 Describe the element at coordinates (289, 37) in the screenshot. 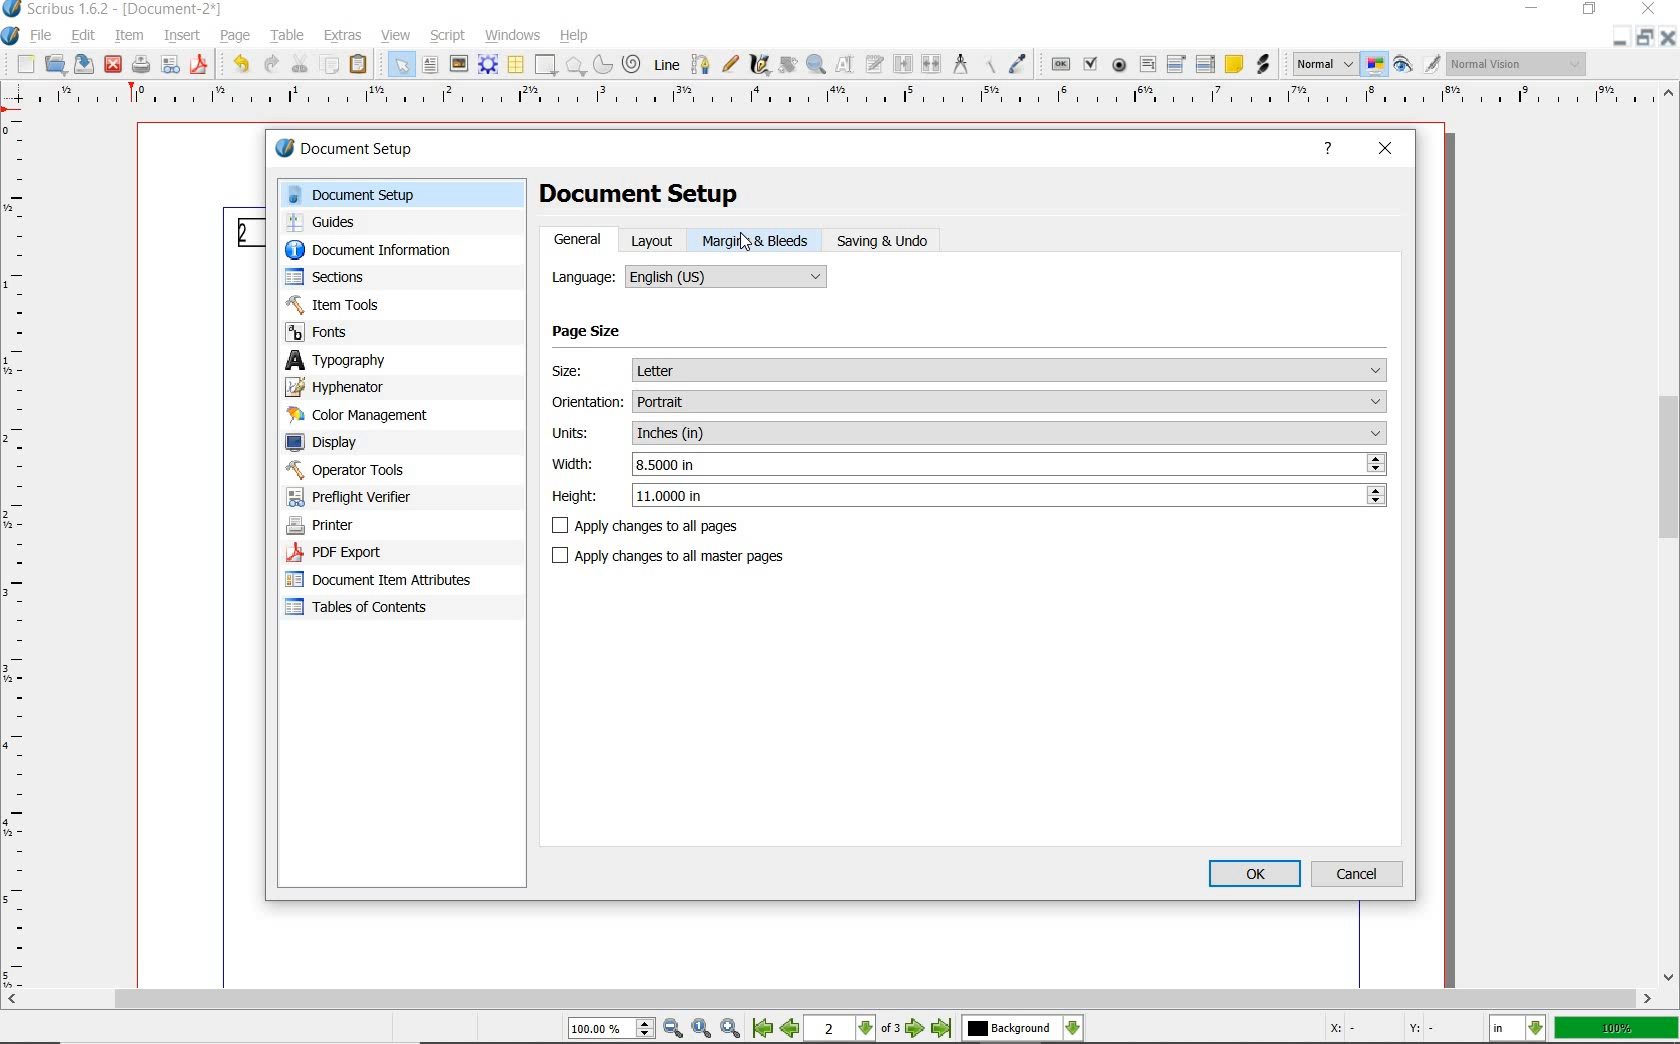

I see `table` at that location.